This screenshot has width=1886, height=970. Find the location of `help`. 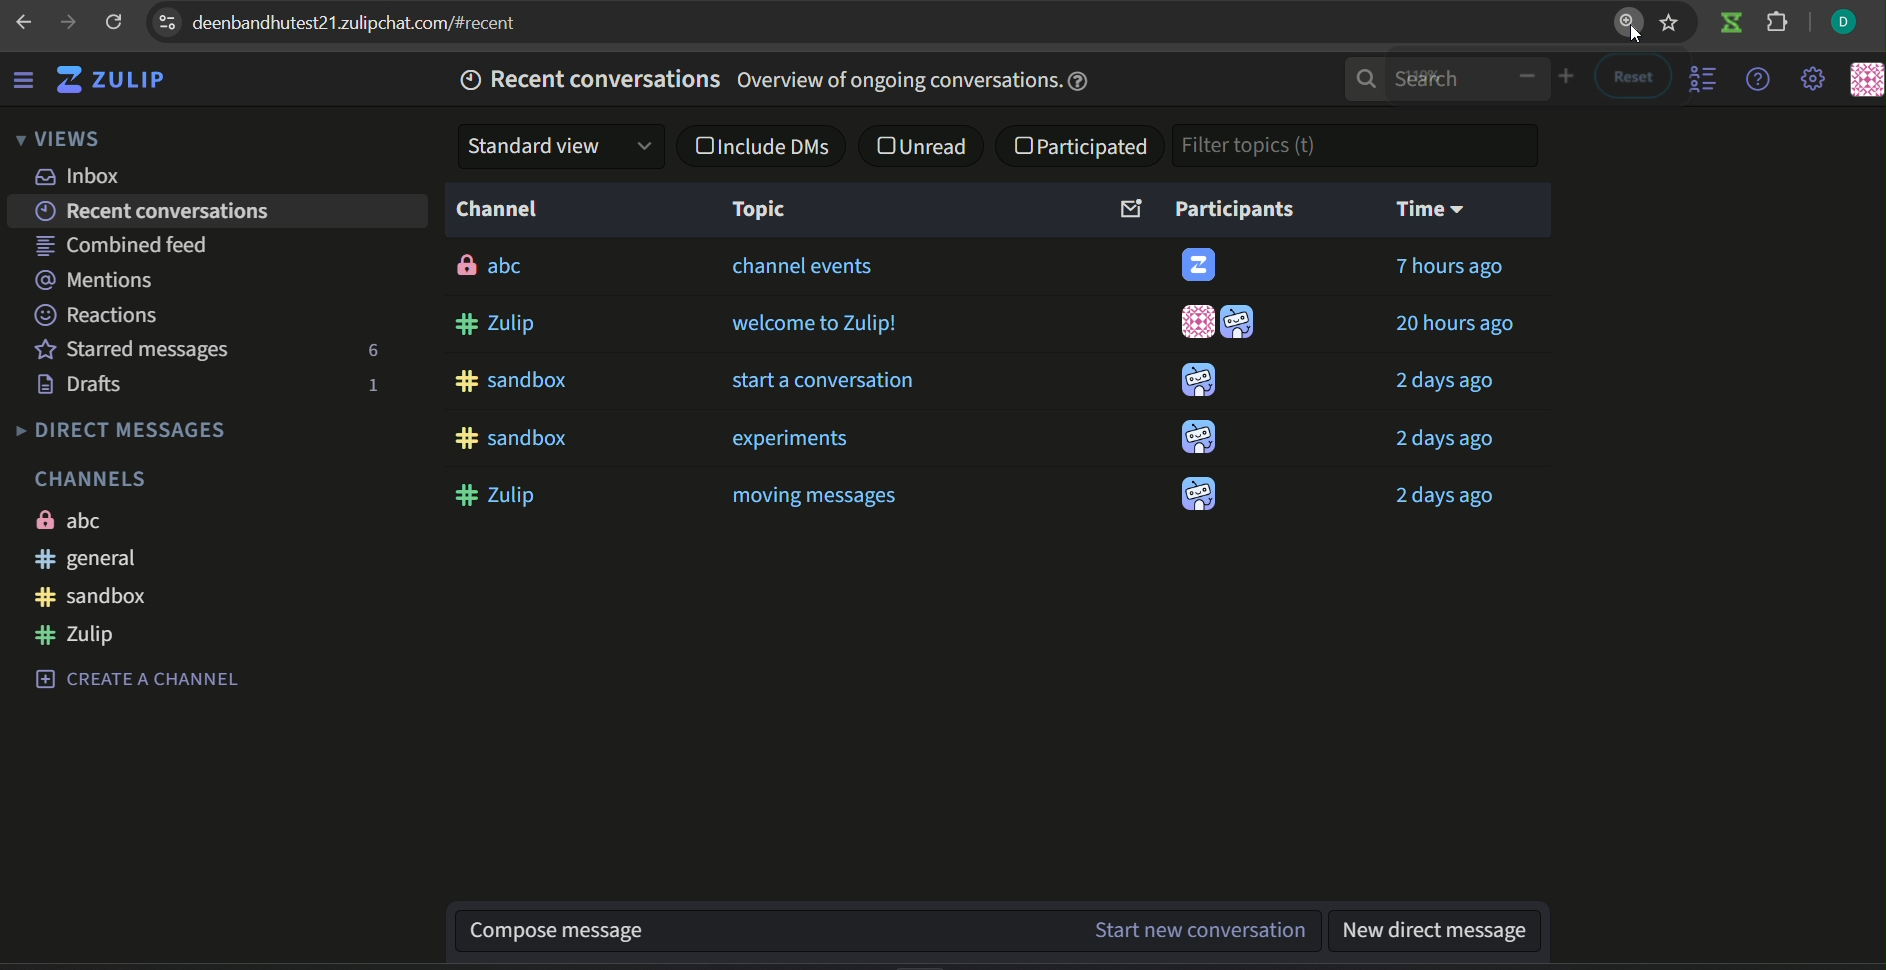

help is located at coordinates (1759, 80).